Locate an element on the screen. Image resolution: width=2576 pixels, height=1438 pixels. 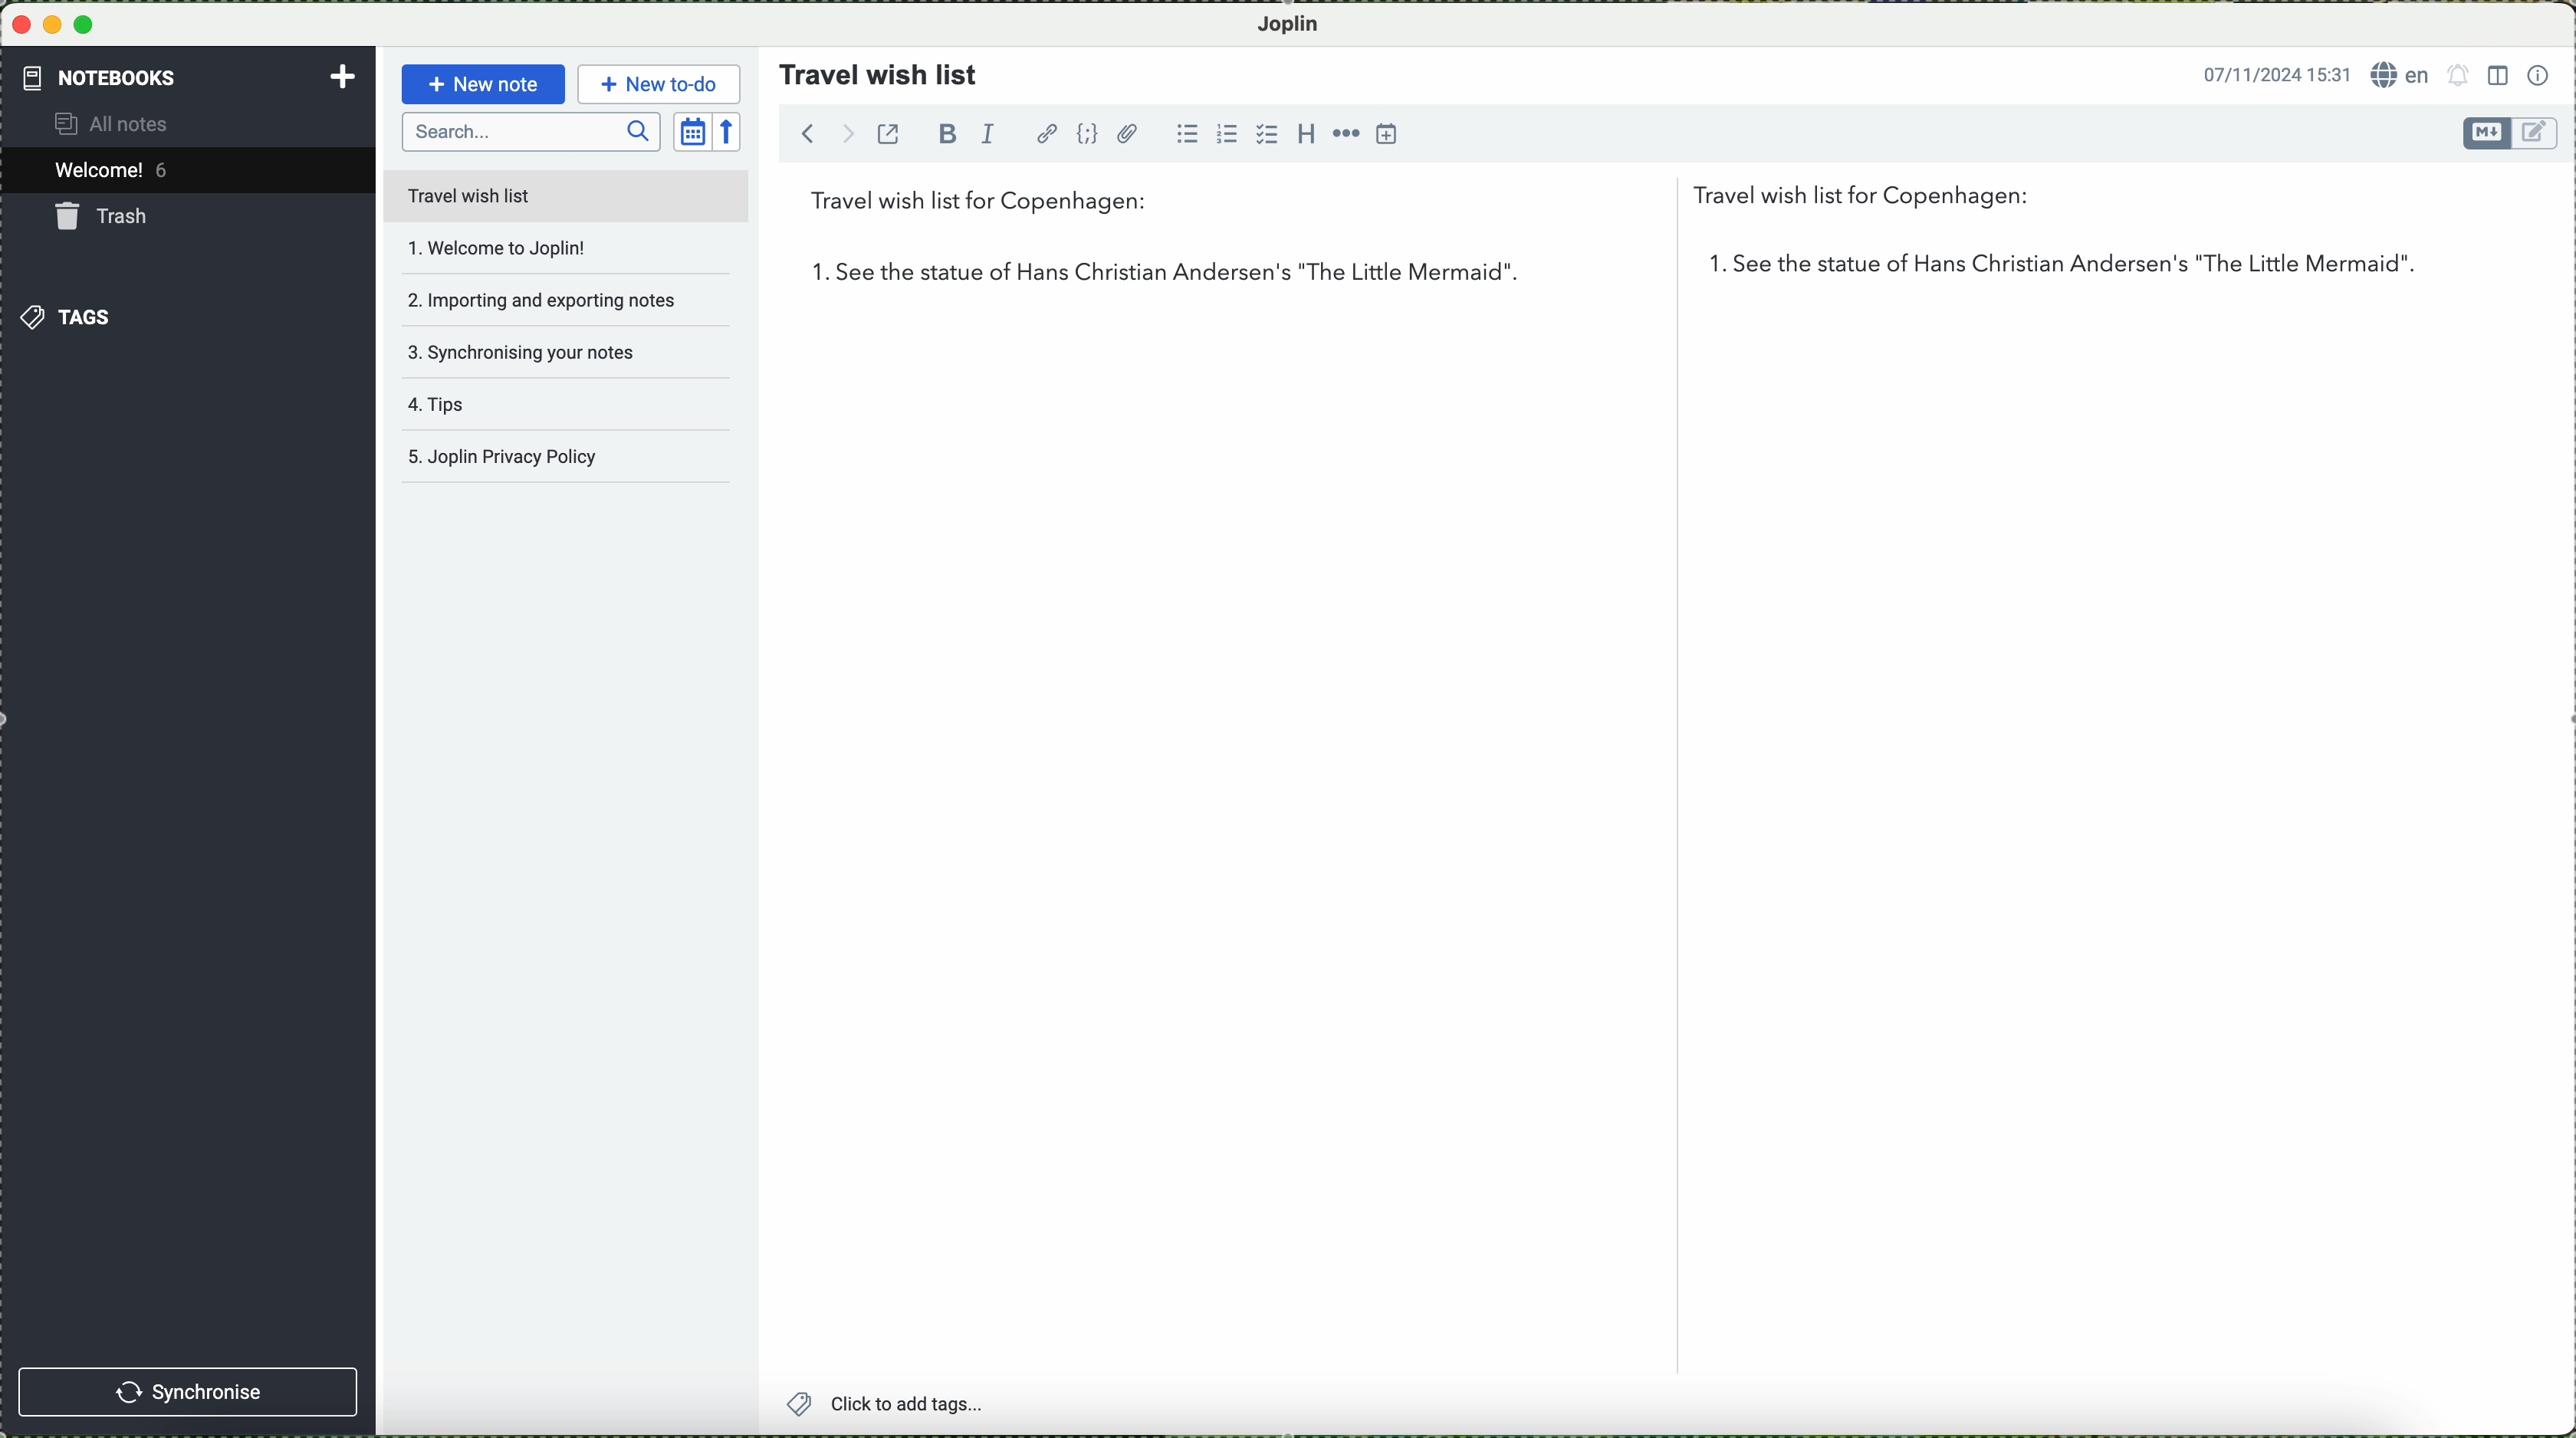
Joplin privacy policy is located at coordinates (560, 462).